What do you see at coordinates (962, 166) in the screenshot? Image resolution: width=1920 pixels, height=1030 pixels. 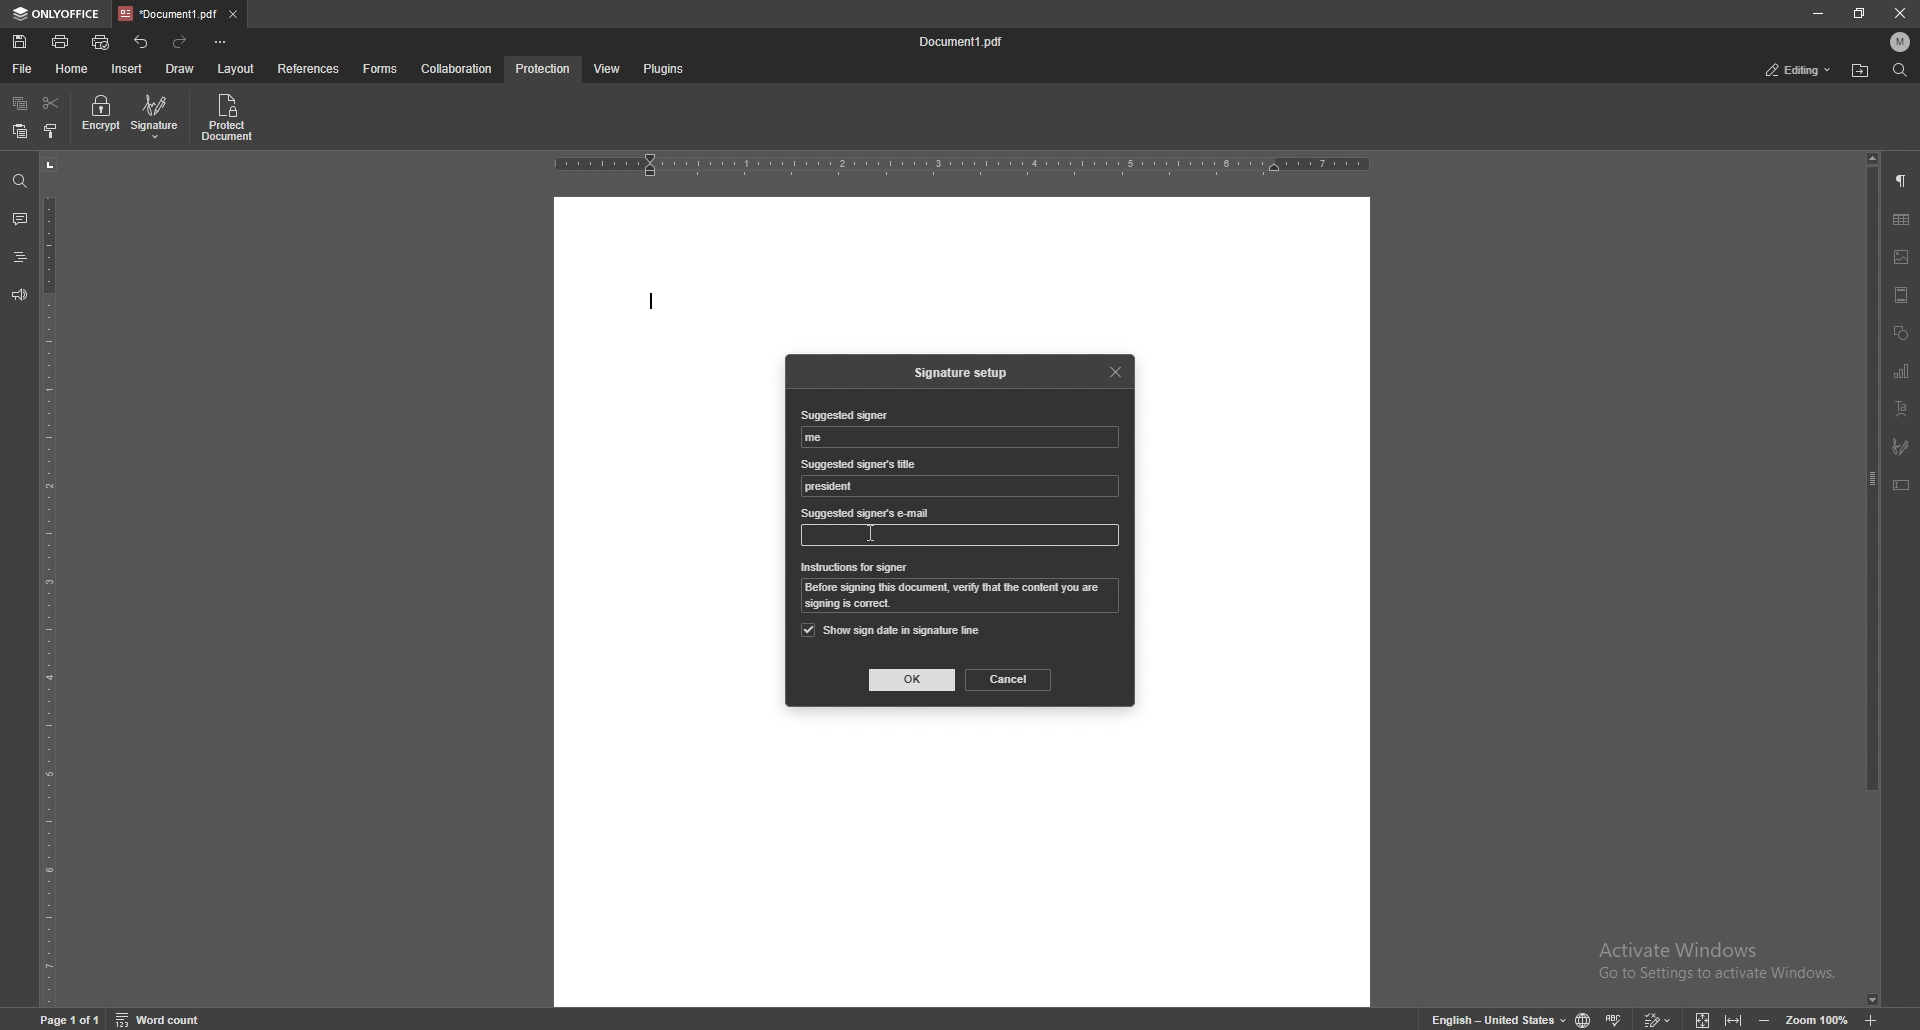 I see `horizontal scale` at bounding box center [962, 166].